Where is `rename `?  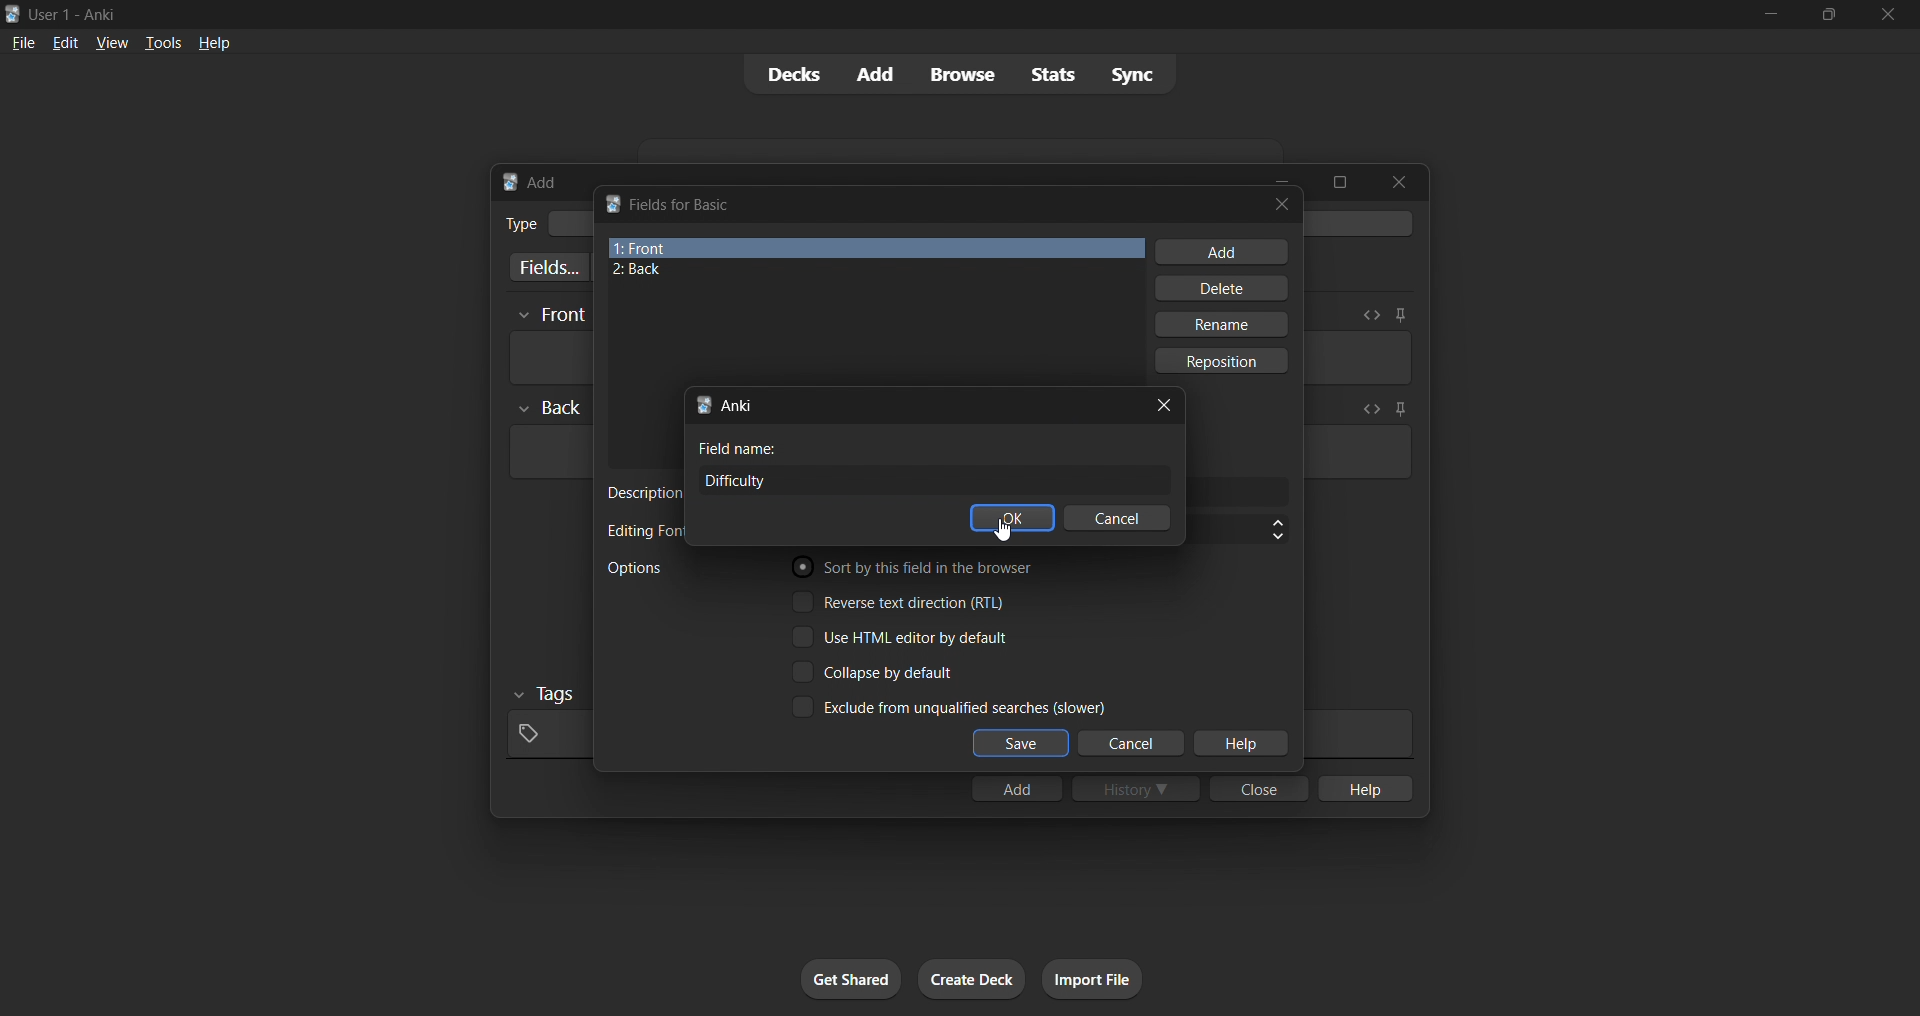 rename  is located at coordinates (1220, 324).